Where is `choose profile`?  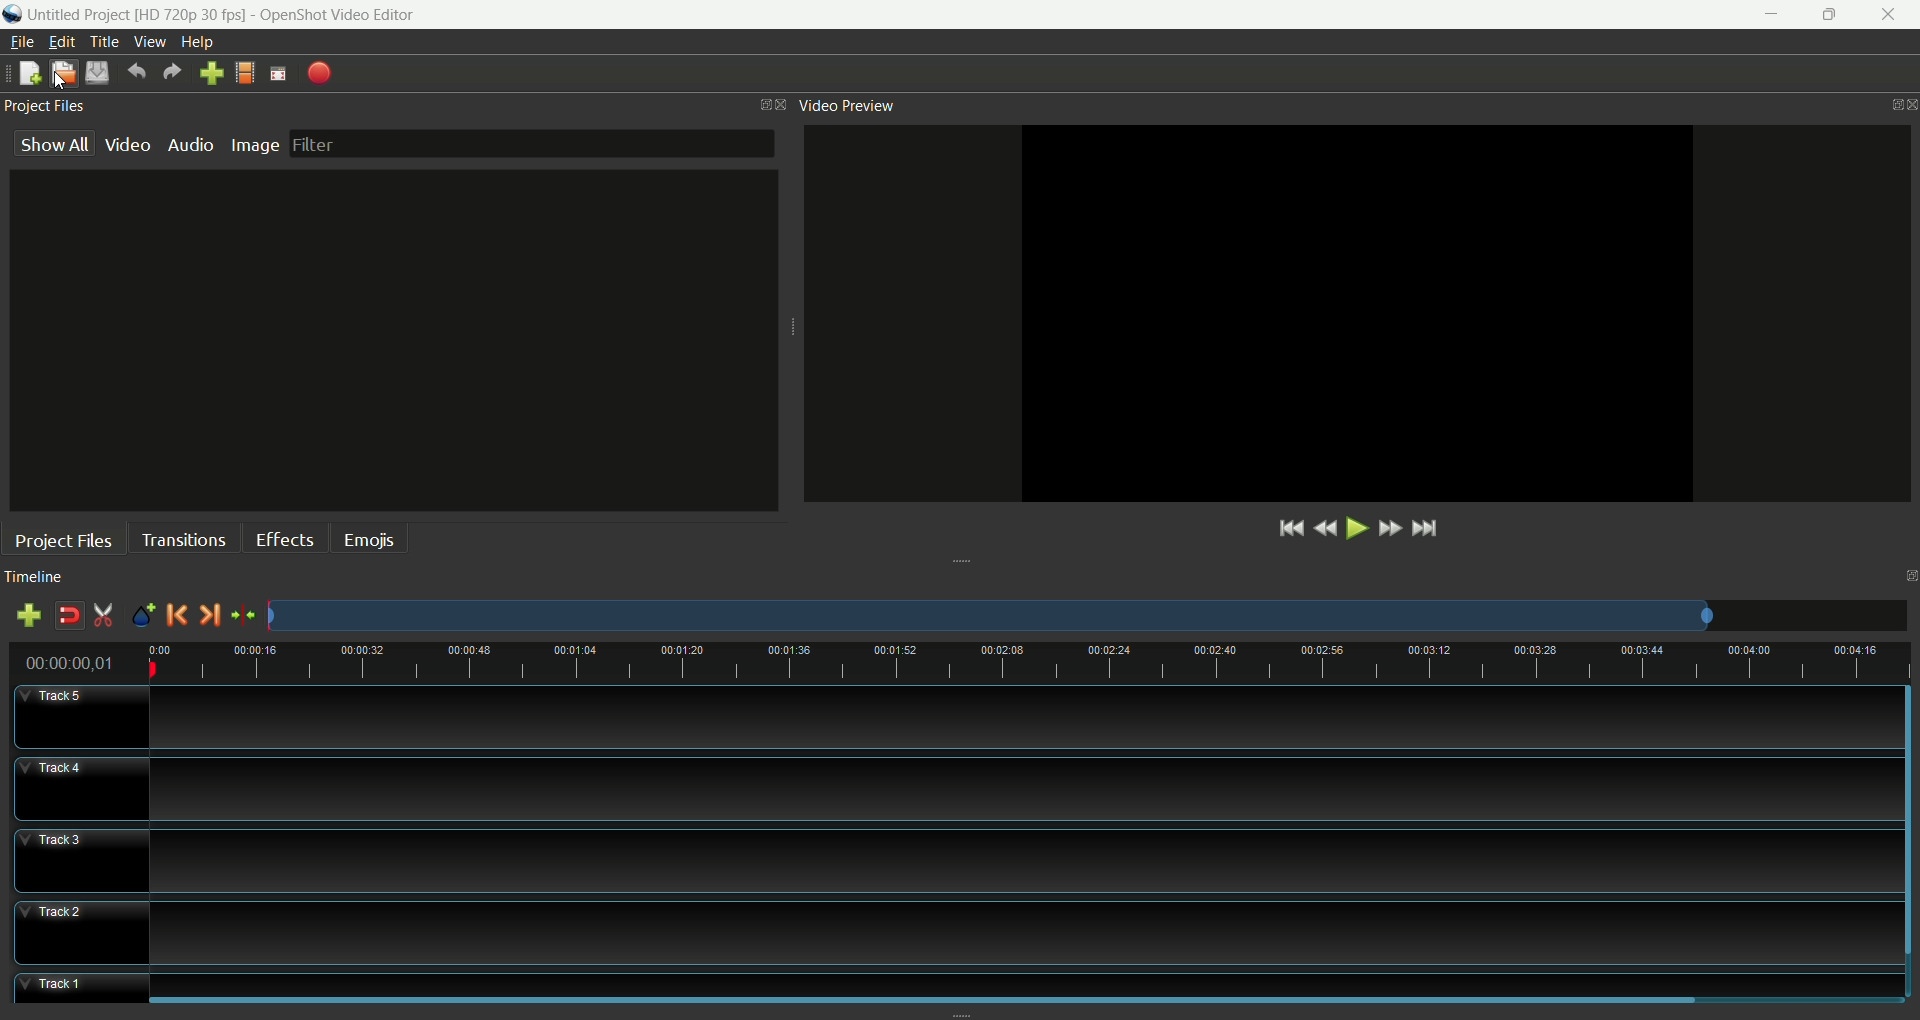
choose profile is located at coordinates (243, 72).